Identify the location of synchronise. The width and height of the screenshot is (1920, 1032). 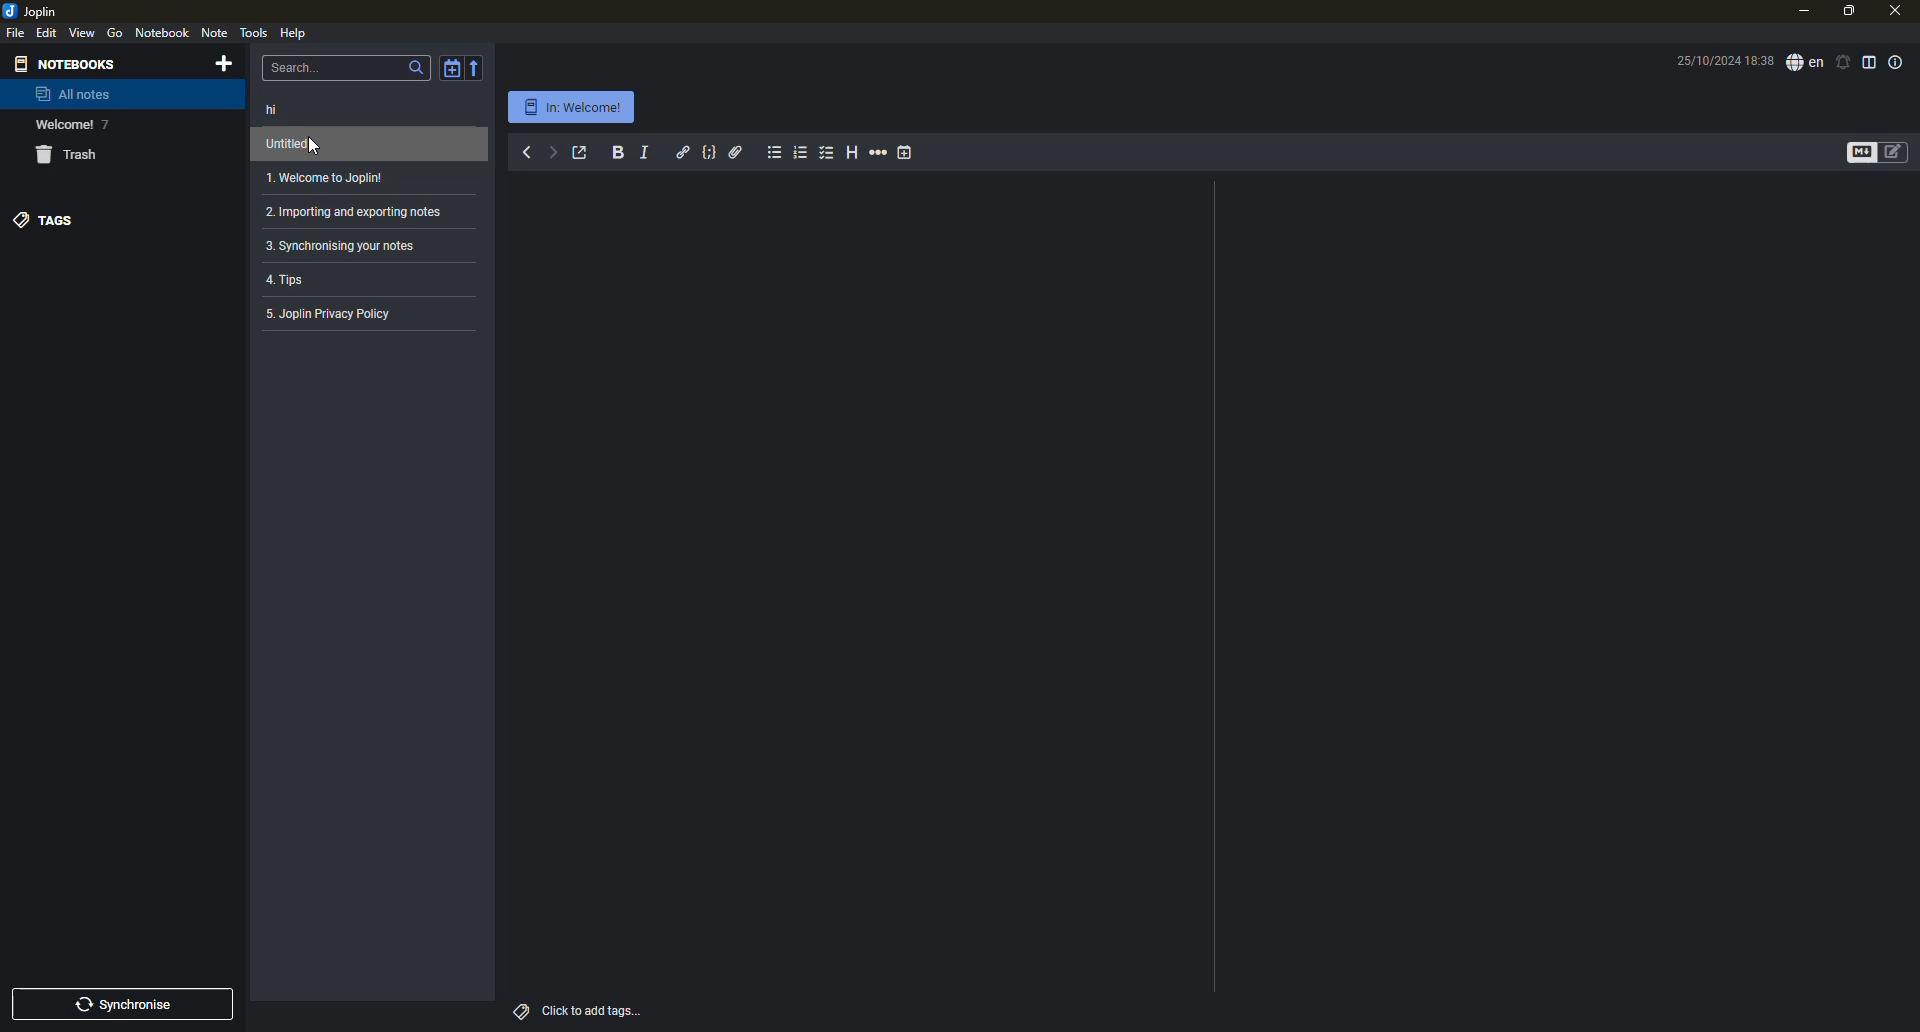
(129, 1002).